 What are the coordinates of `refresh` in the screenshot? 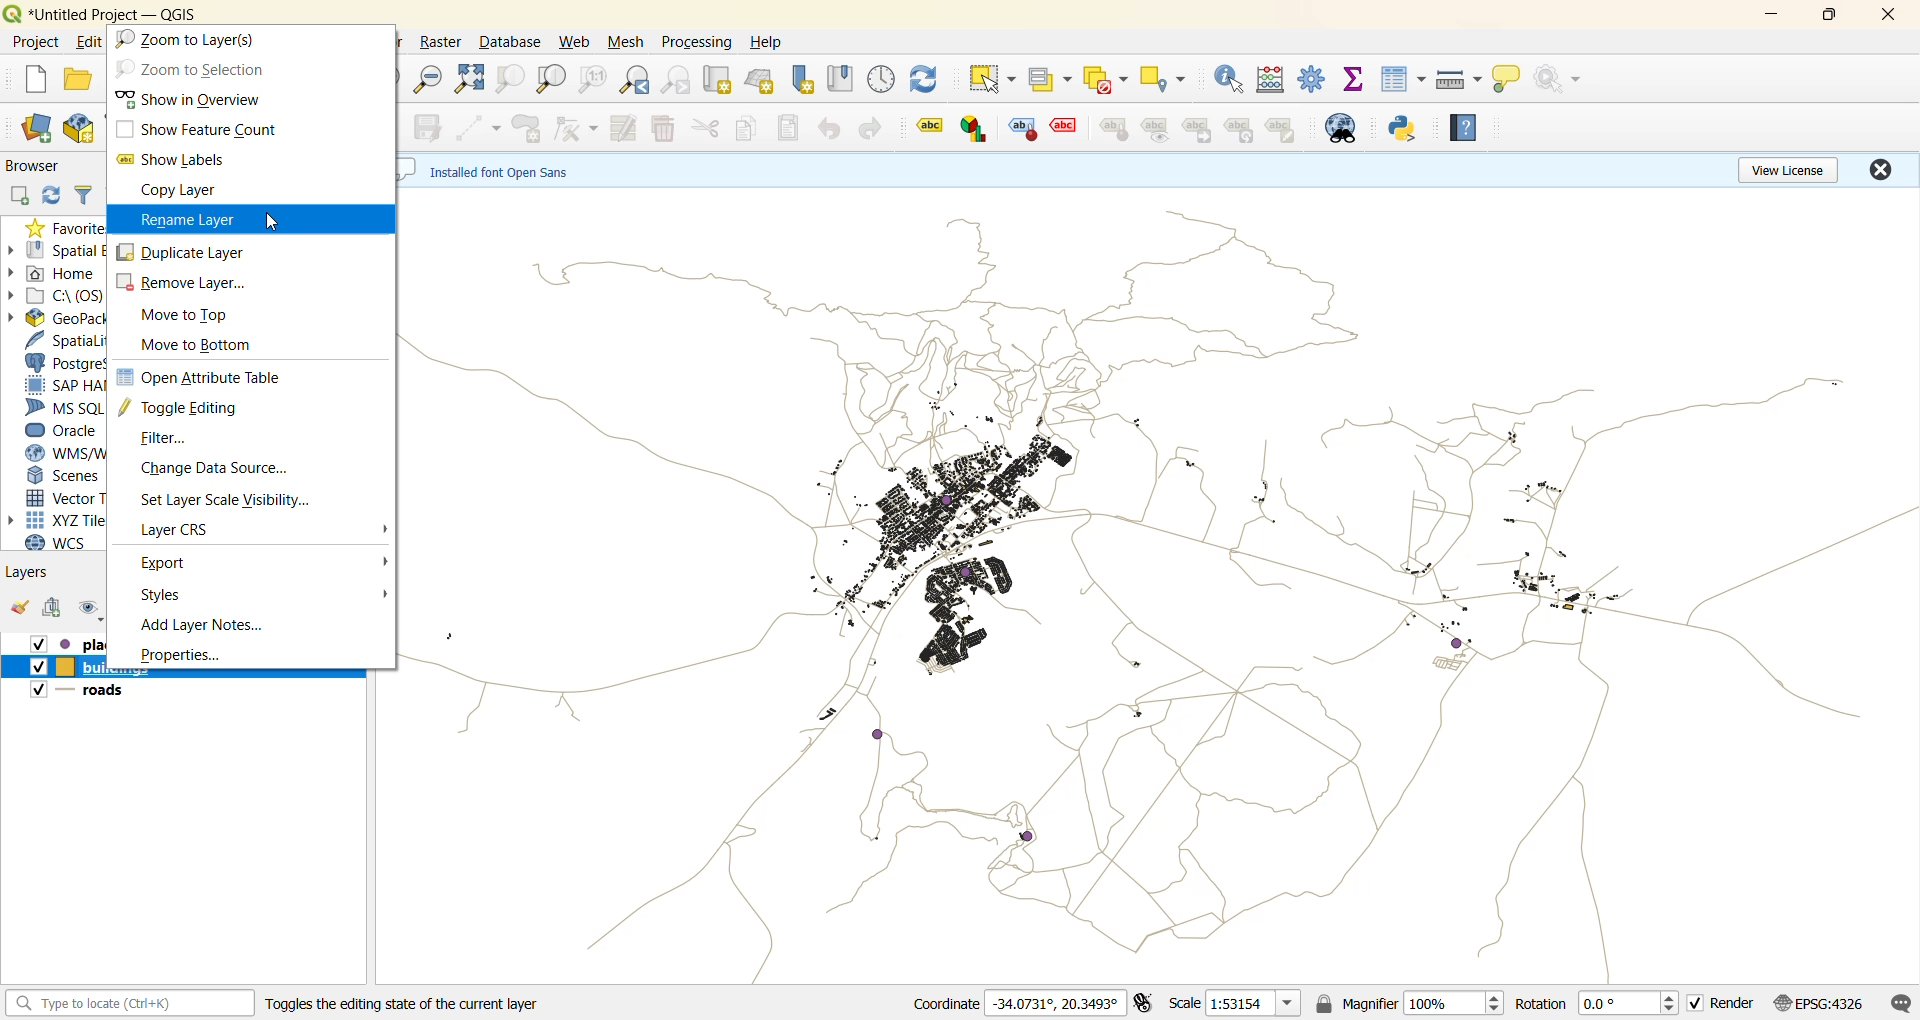 It's located at (927, 80).